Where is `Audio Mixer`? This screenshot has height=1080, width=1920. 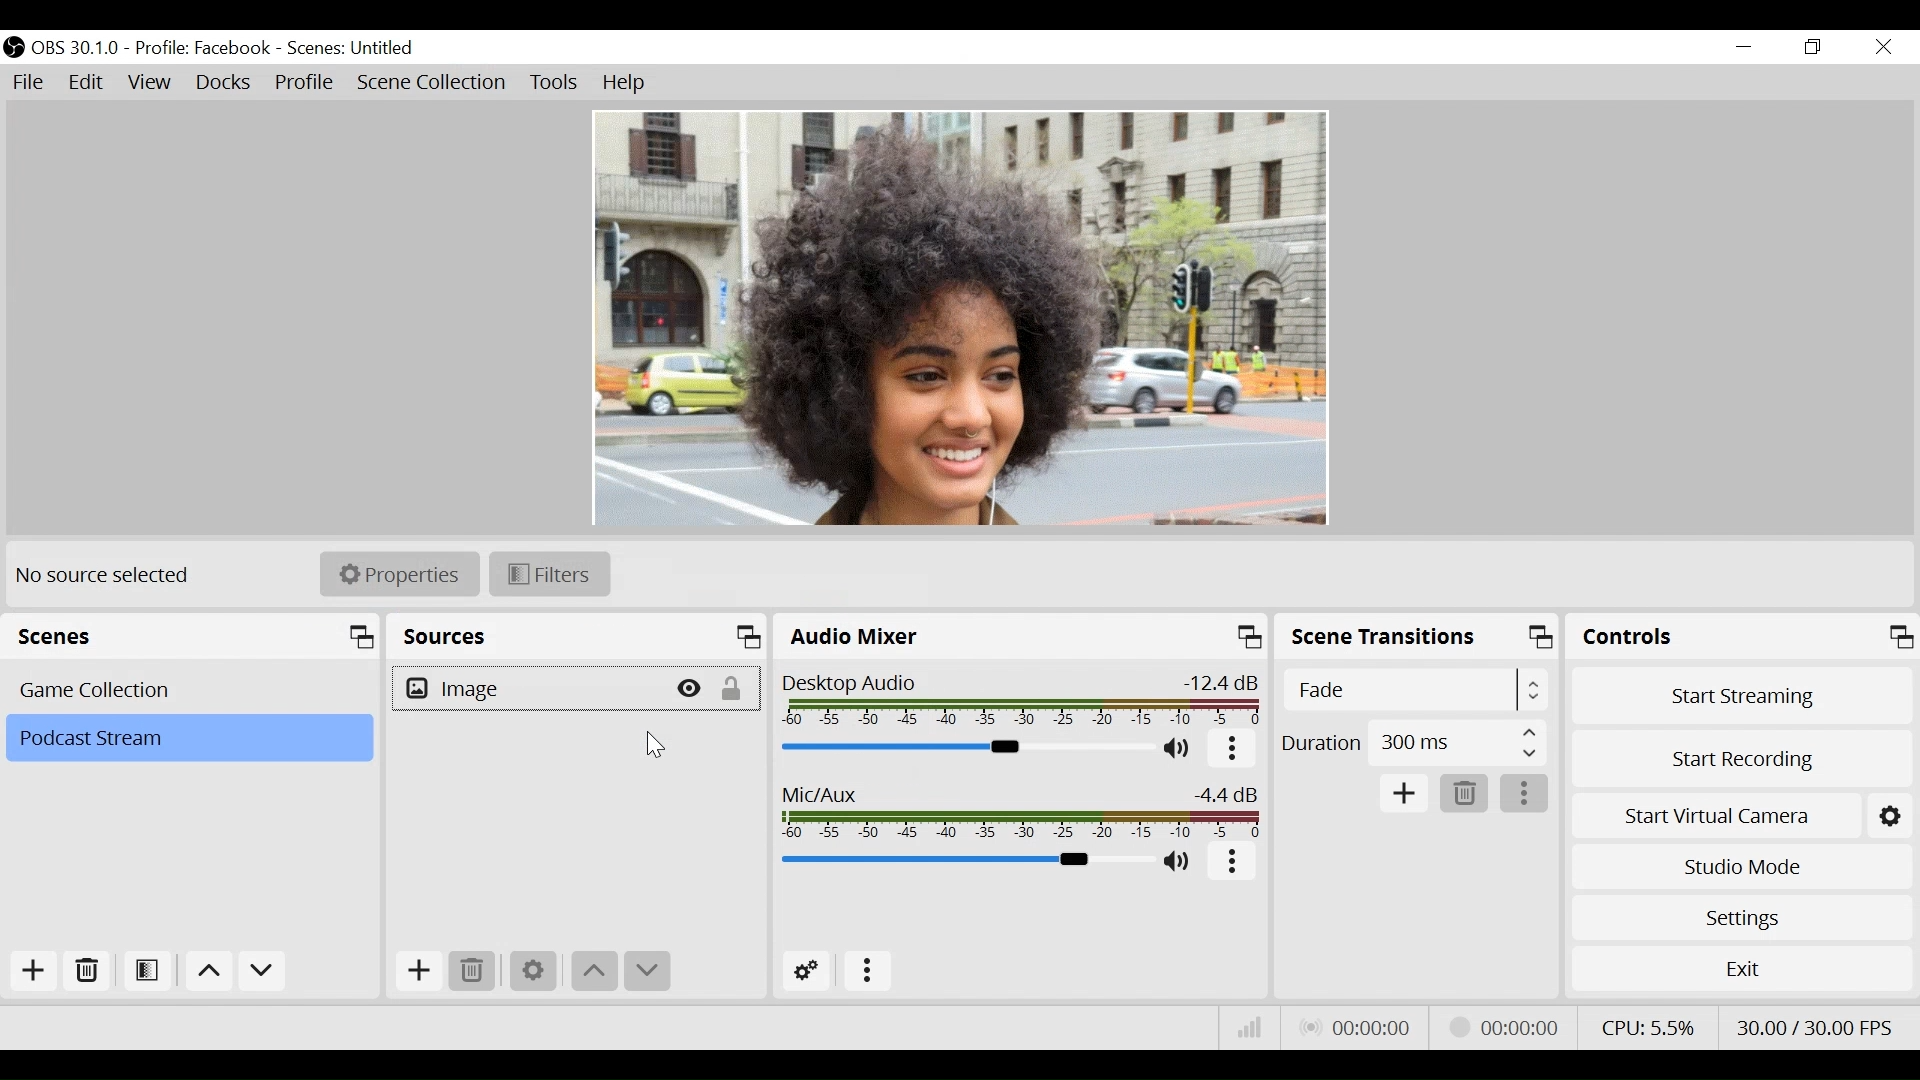 Audio Mixer is located at coordinates (1021, 635).